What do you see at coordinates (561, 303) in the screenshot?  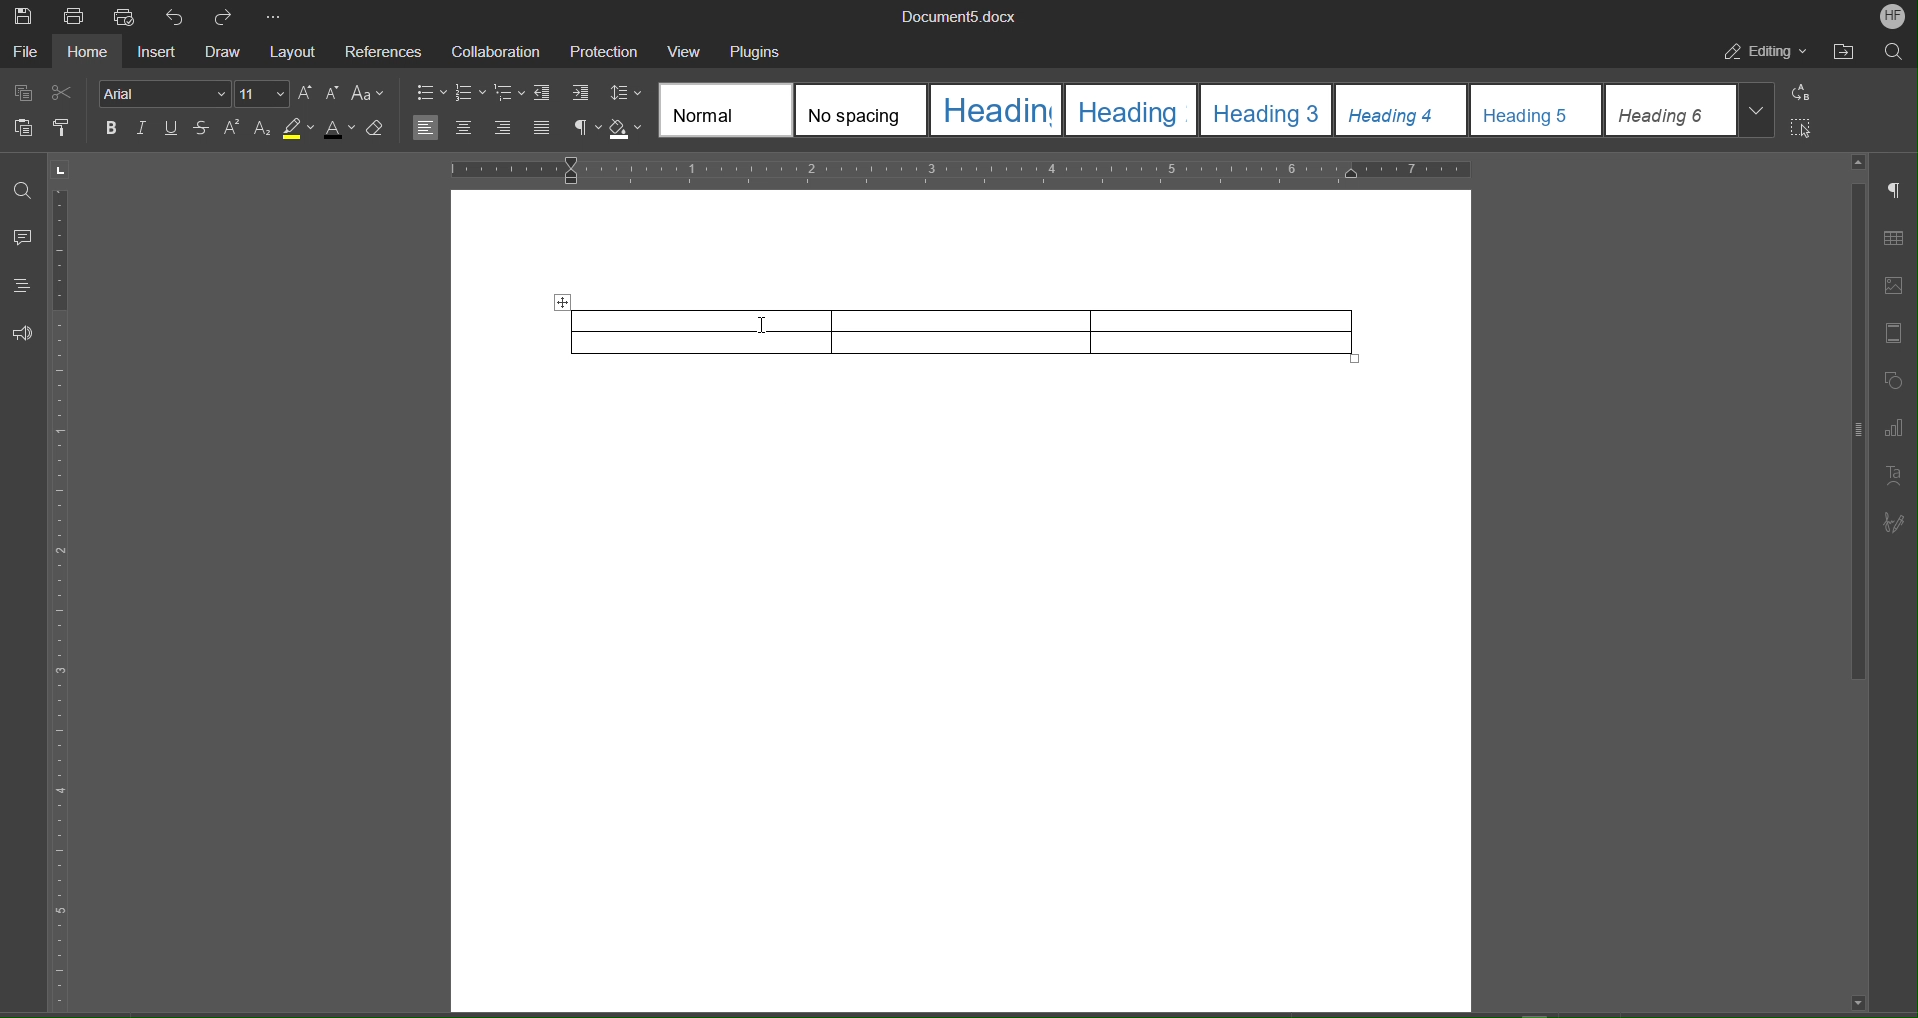 I see `Move table` at bounding box center [561, 303].